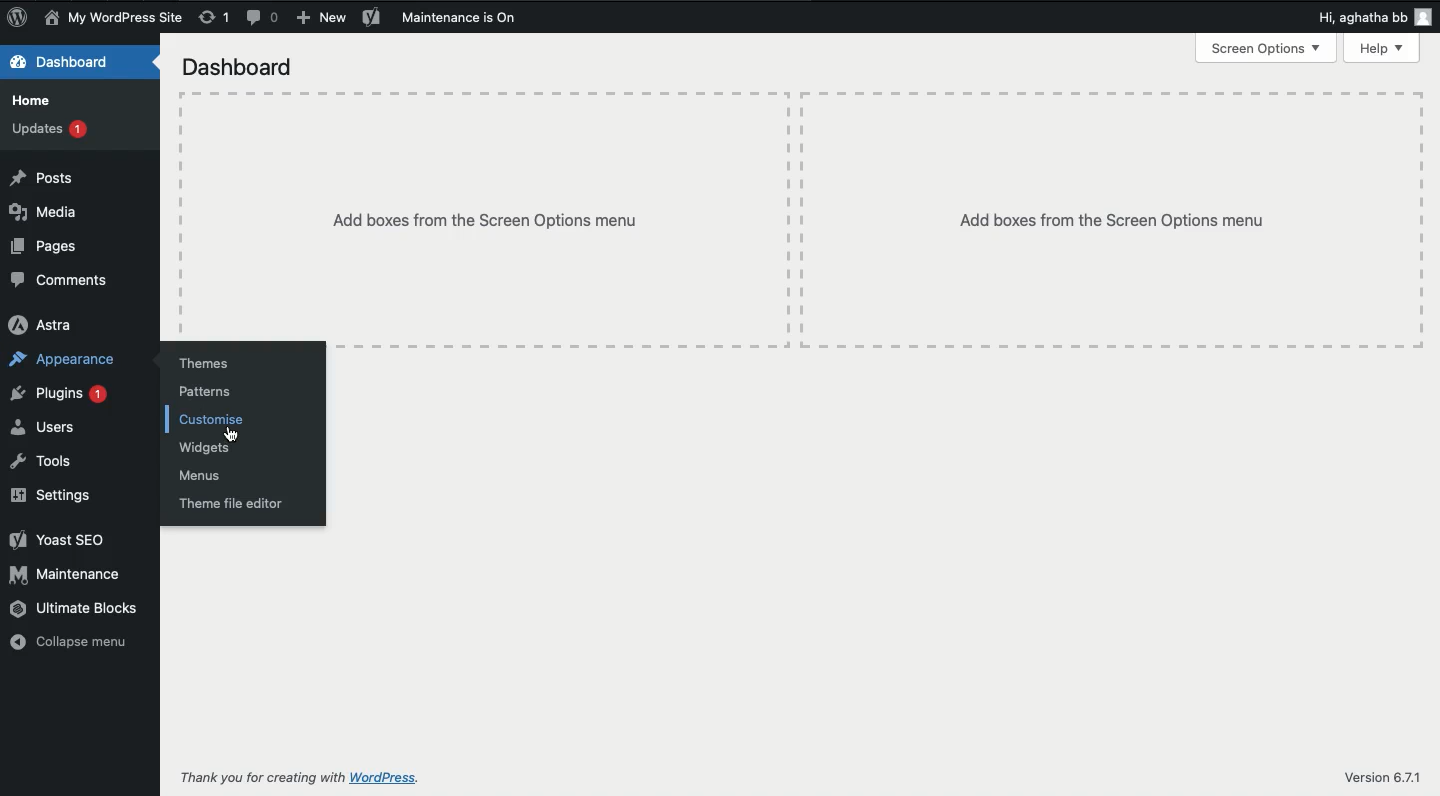  What do you see at coordinates (64, 63) in the screenshot?
I see `Dashboard` at bounding box center [64, 63].